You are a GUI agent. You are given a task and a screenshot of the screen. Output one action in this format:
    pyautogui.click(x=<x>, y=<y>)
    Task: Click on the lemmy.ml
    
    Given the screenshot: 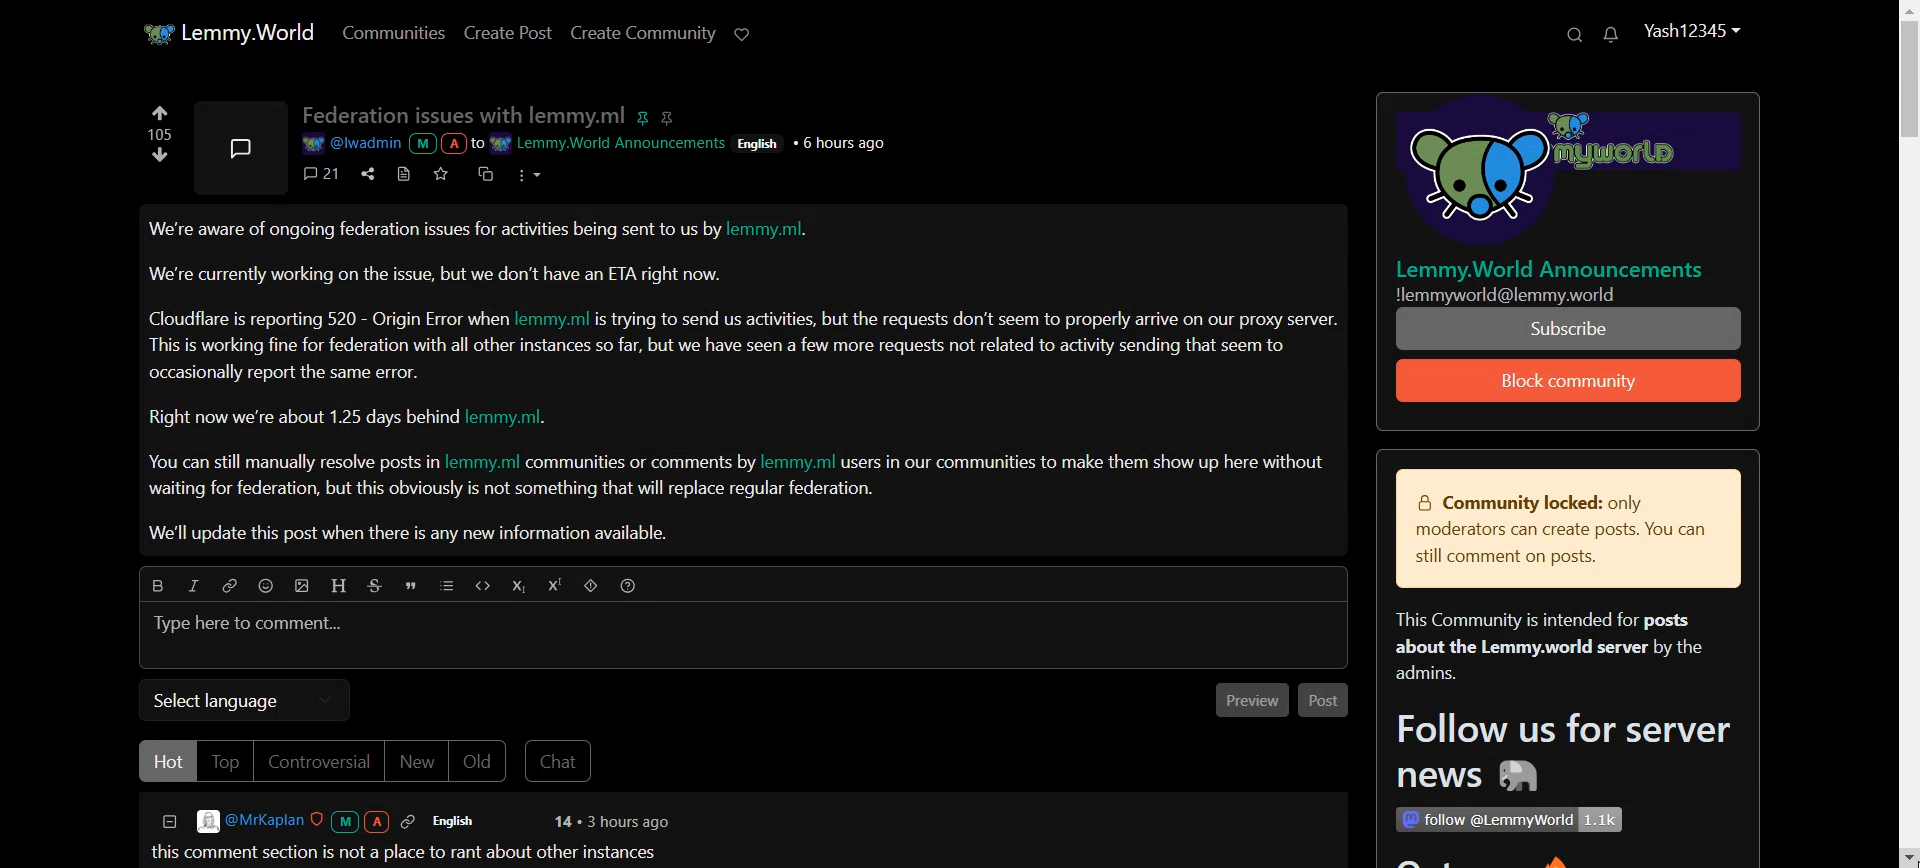 What is the action you would take?
    pyautogui.click(x=484, y=463)
    